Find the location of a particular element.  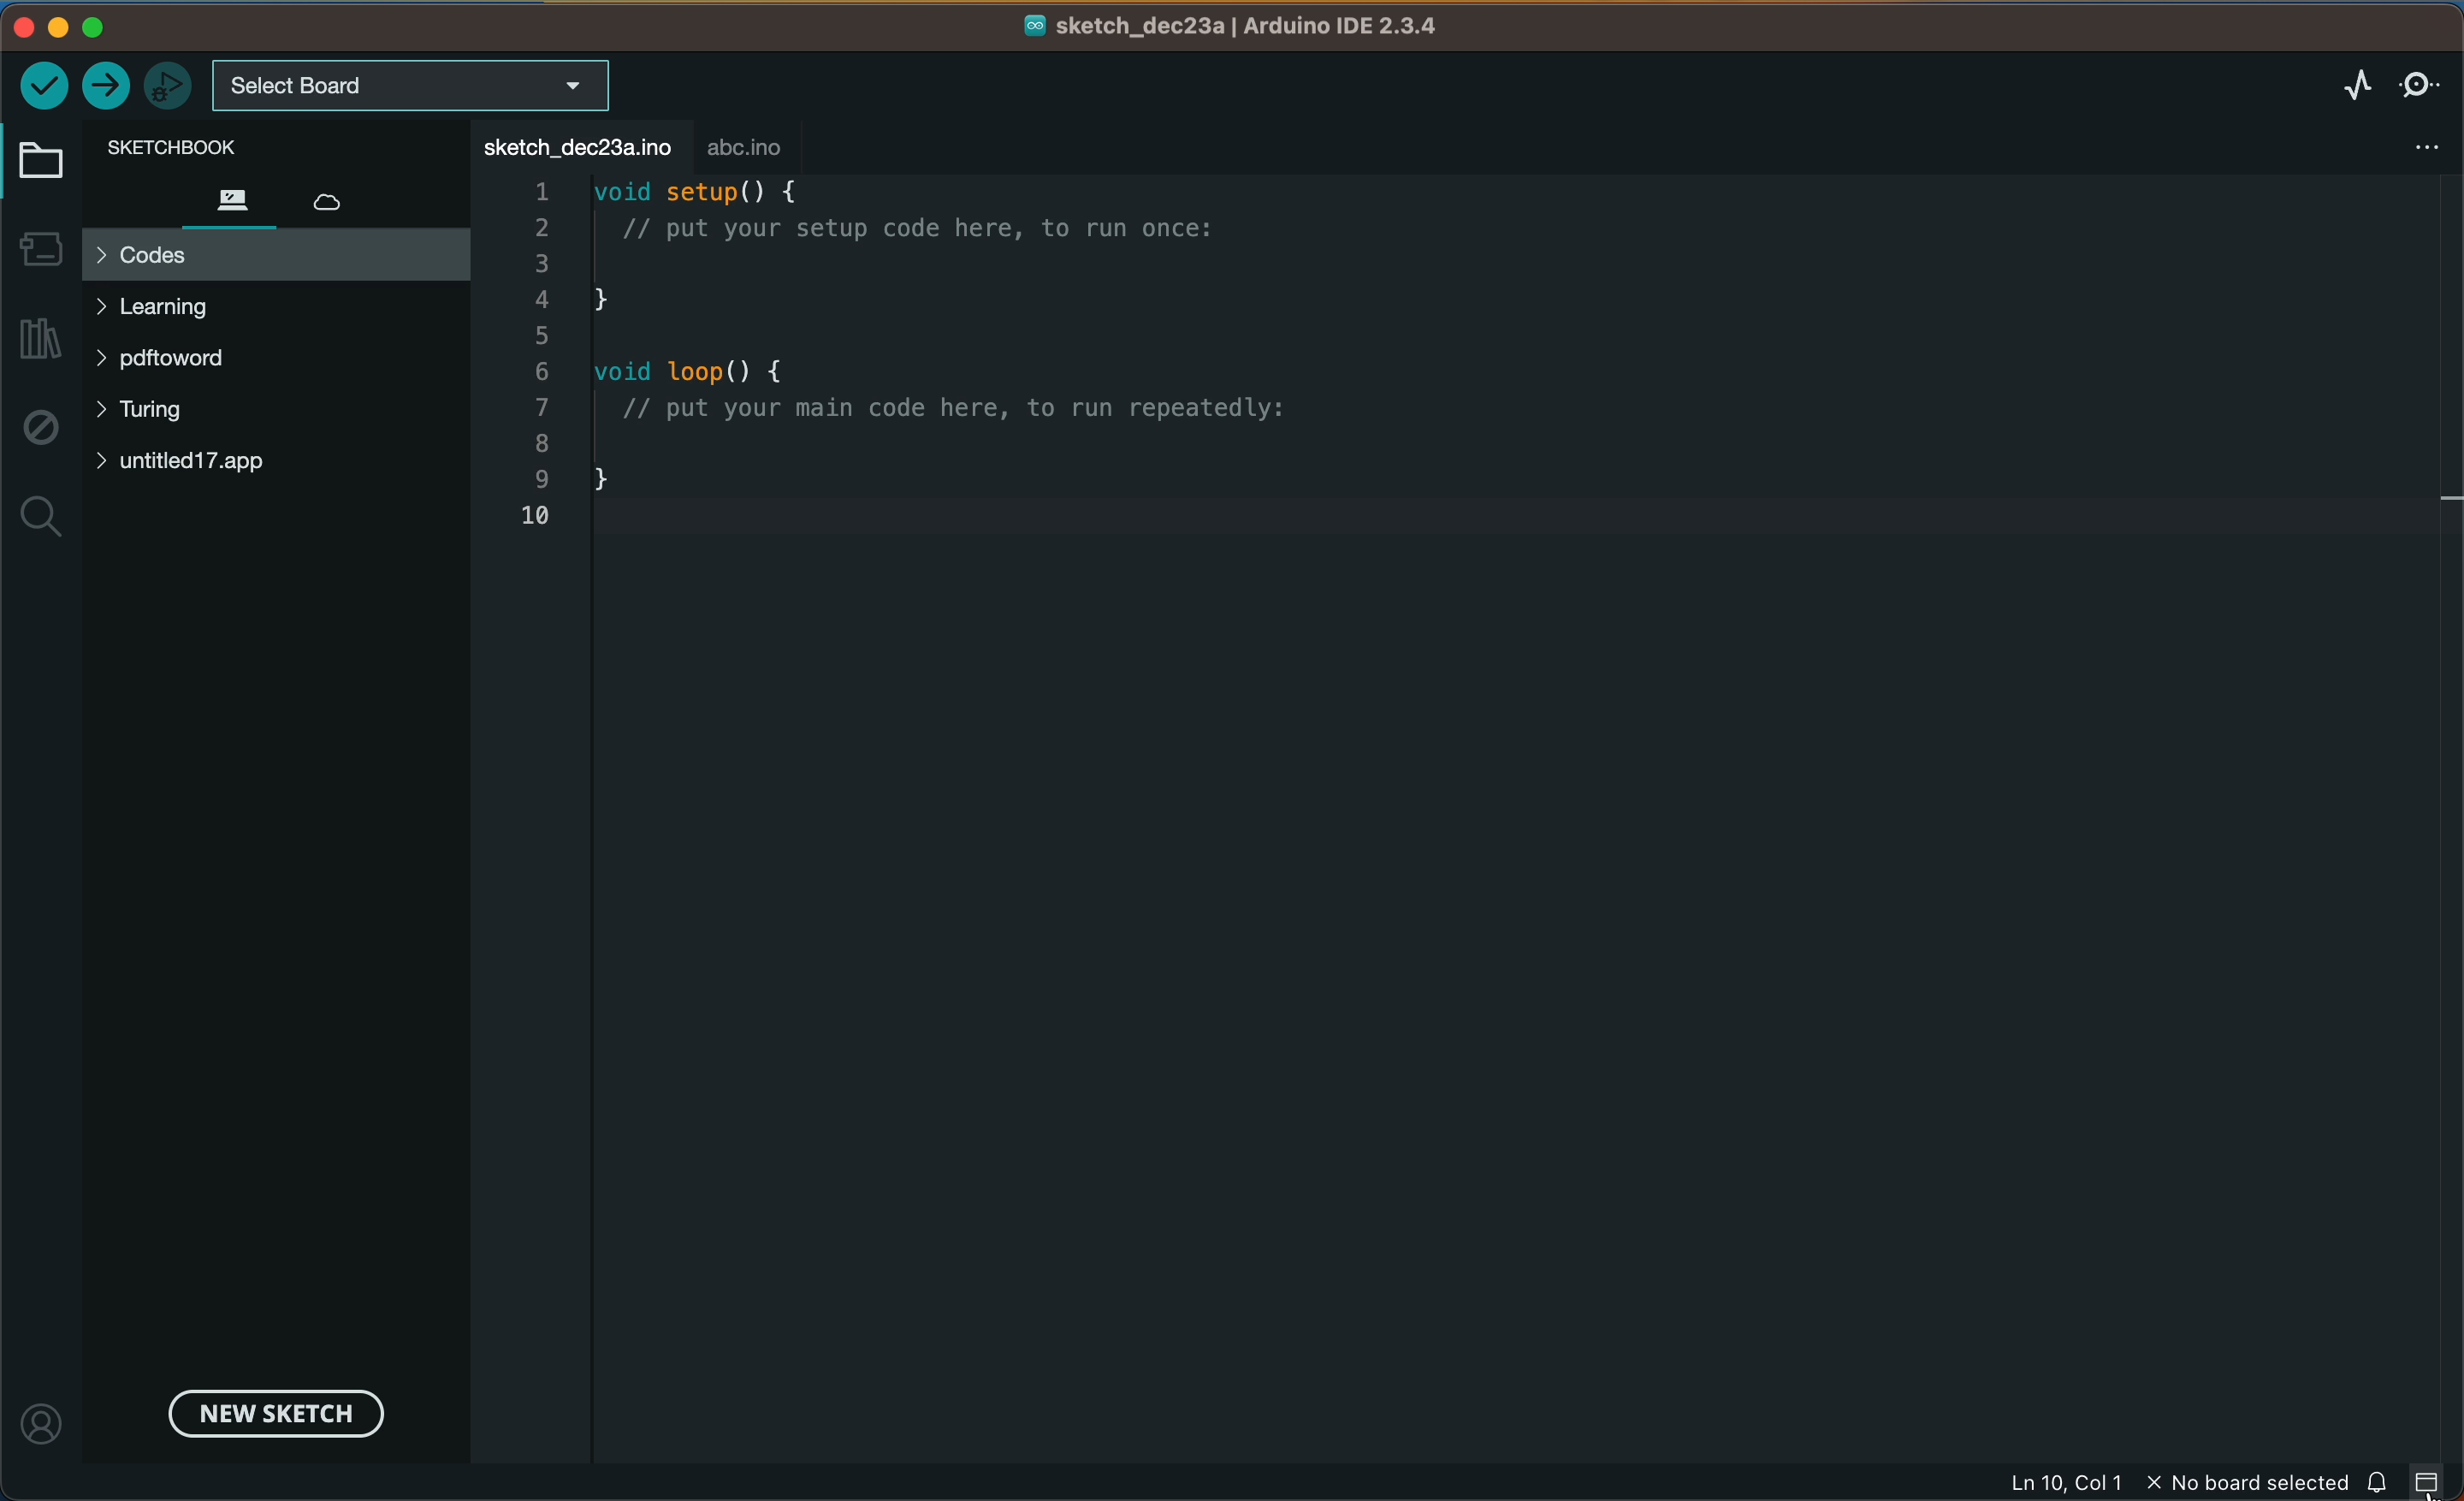

profile is located at coordinates (41, 1415).